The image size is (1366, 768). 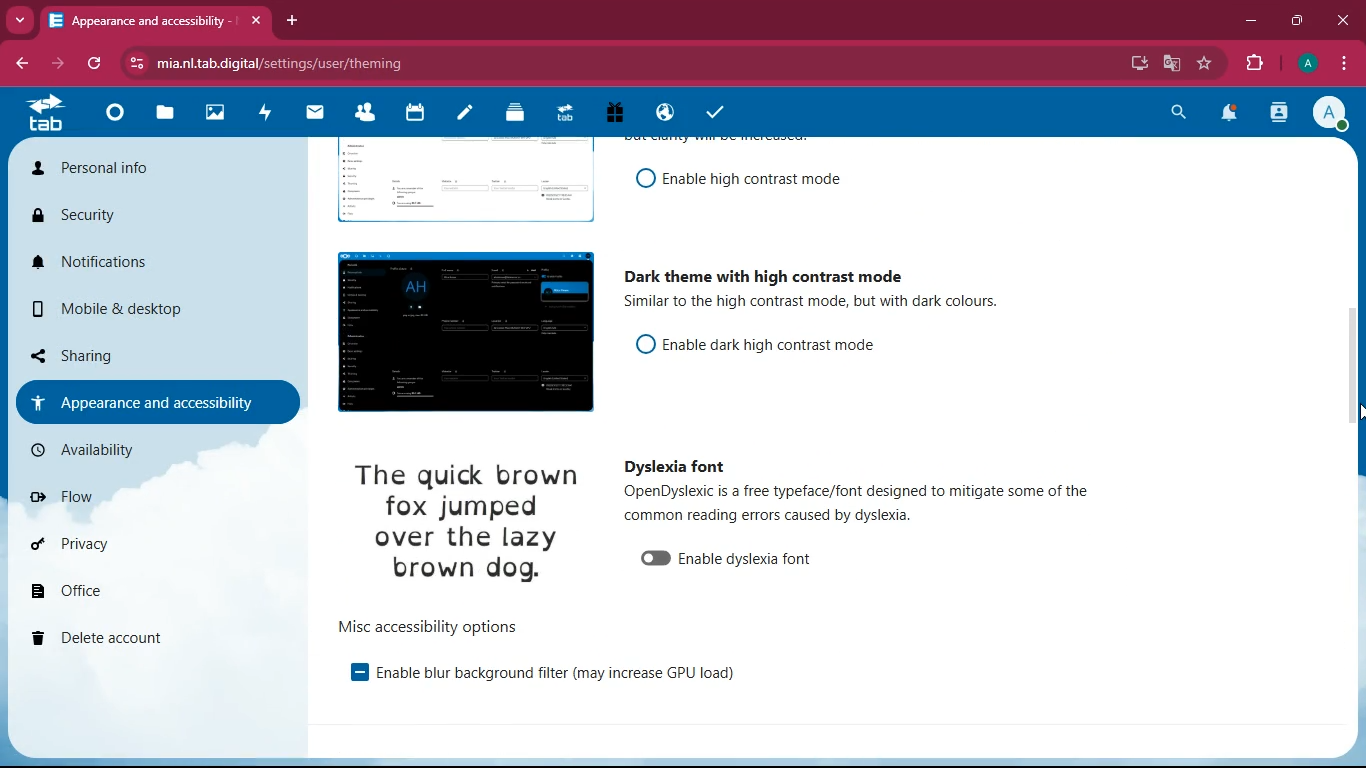 What do you see at coordinates (429, 625) in the screenshot?
I see `options` at bounding box center [429, 625].